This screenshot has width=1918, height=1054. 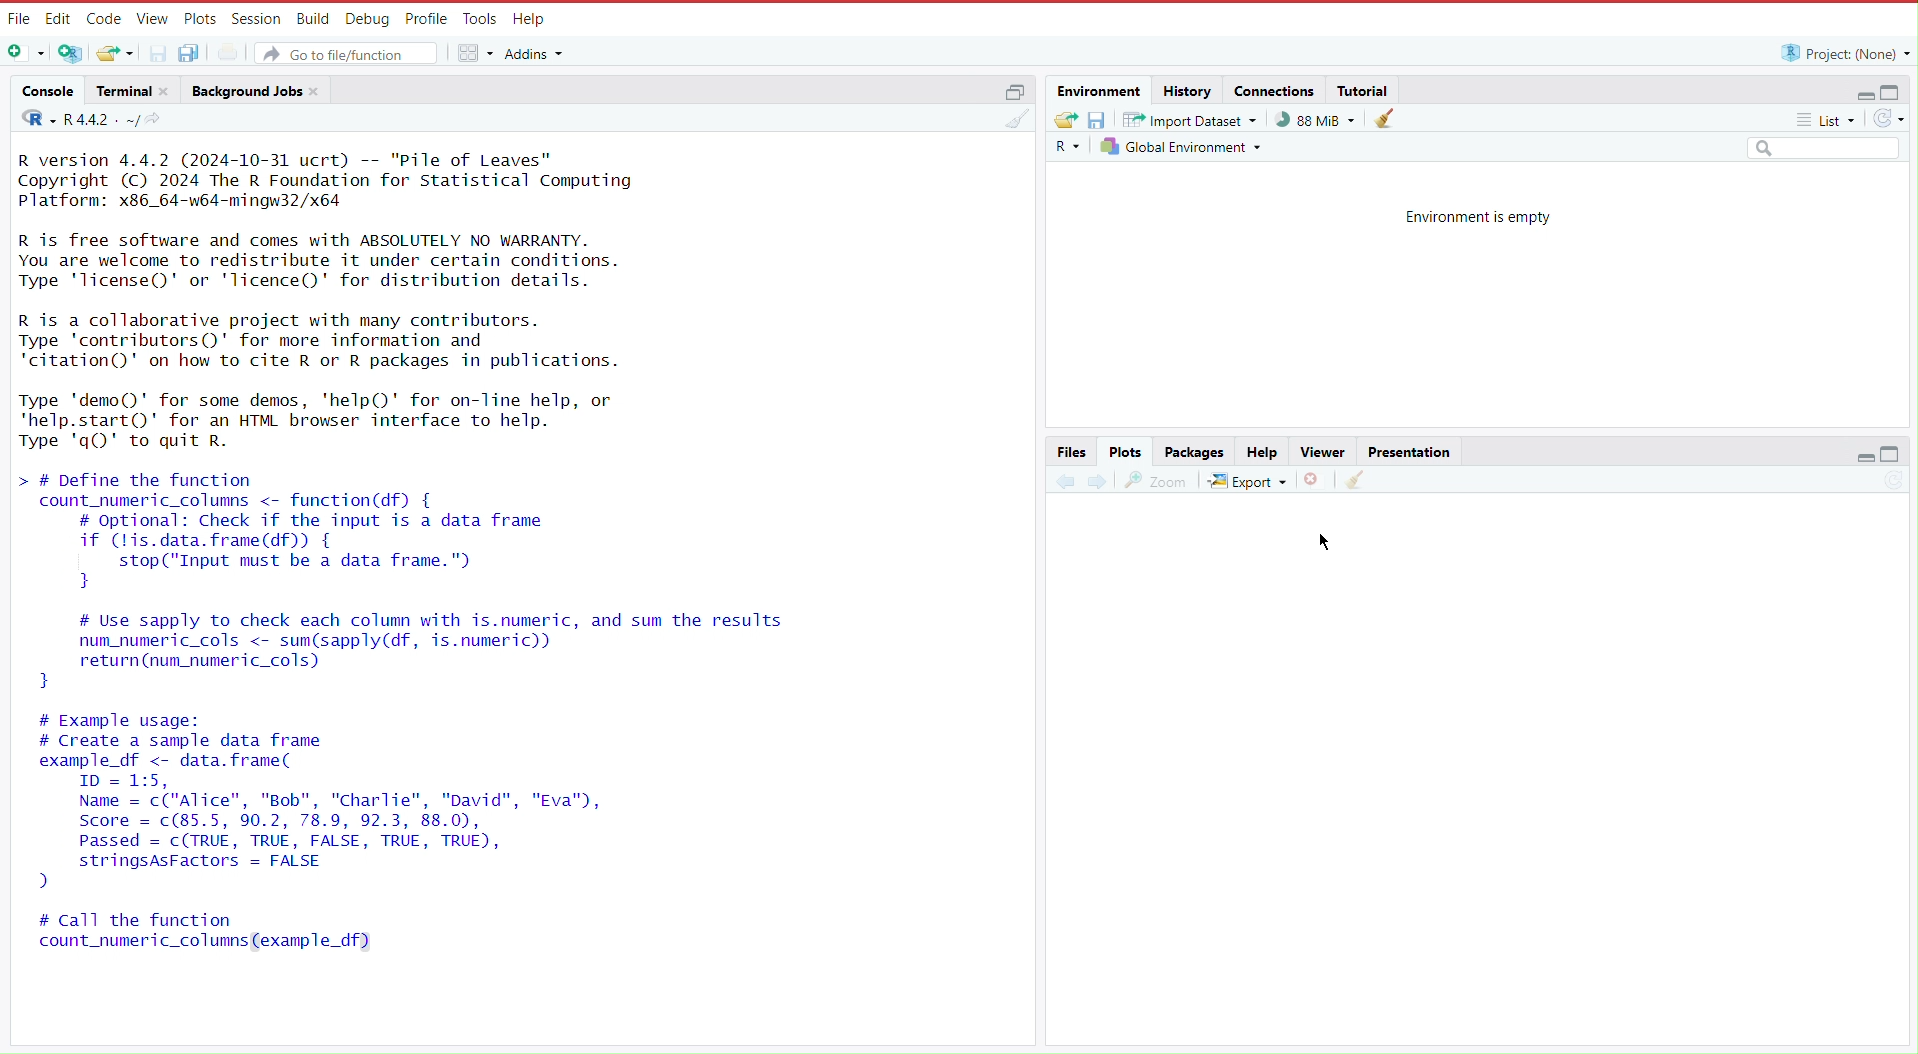 I want to click on Build, so click(x=312, y=17).